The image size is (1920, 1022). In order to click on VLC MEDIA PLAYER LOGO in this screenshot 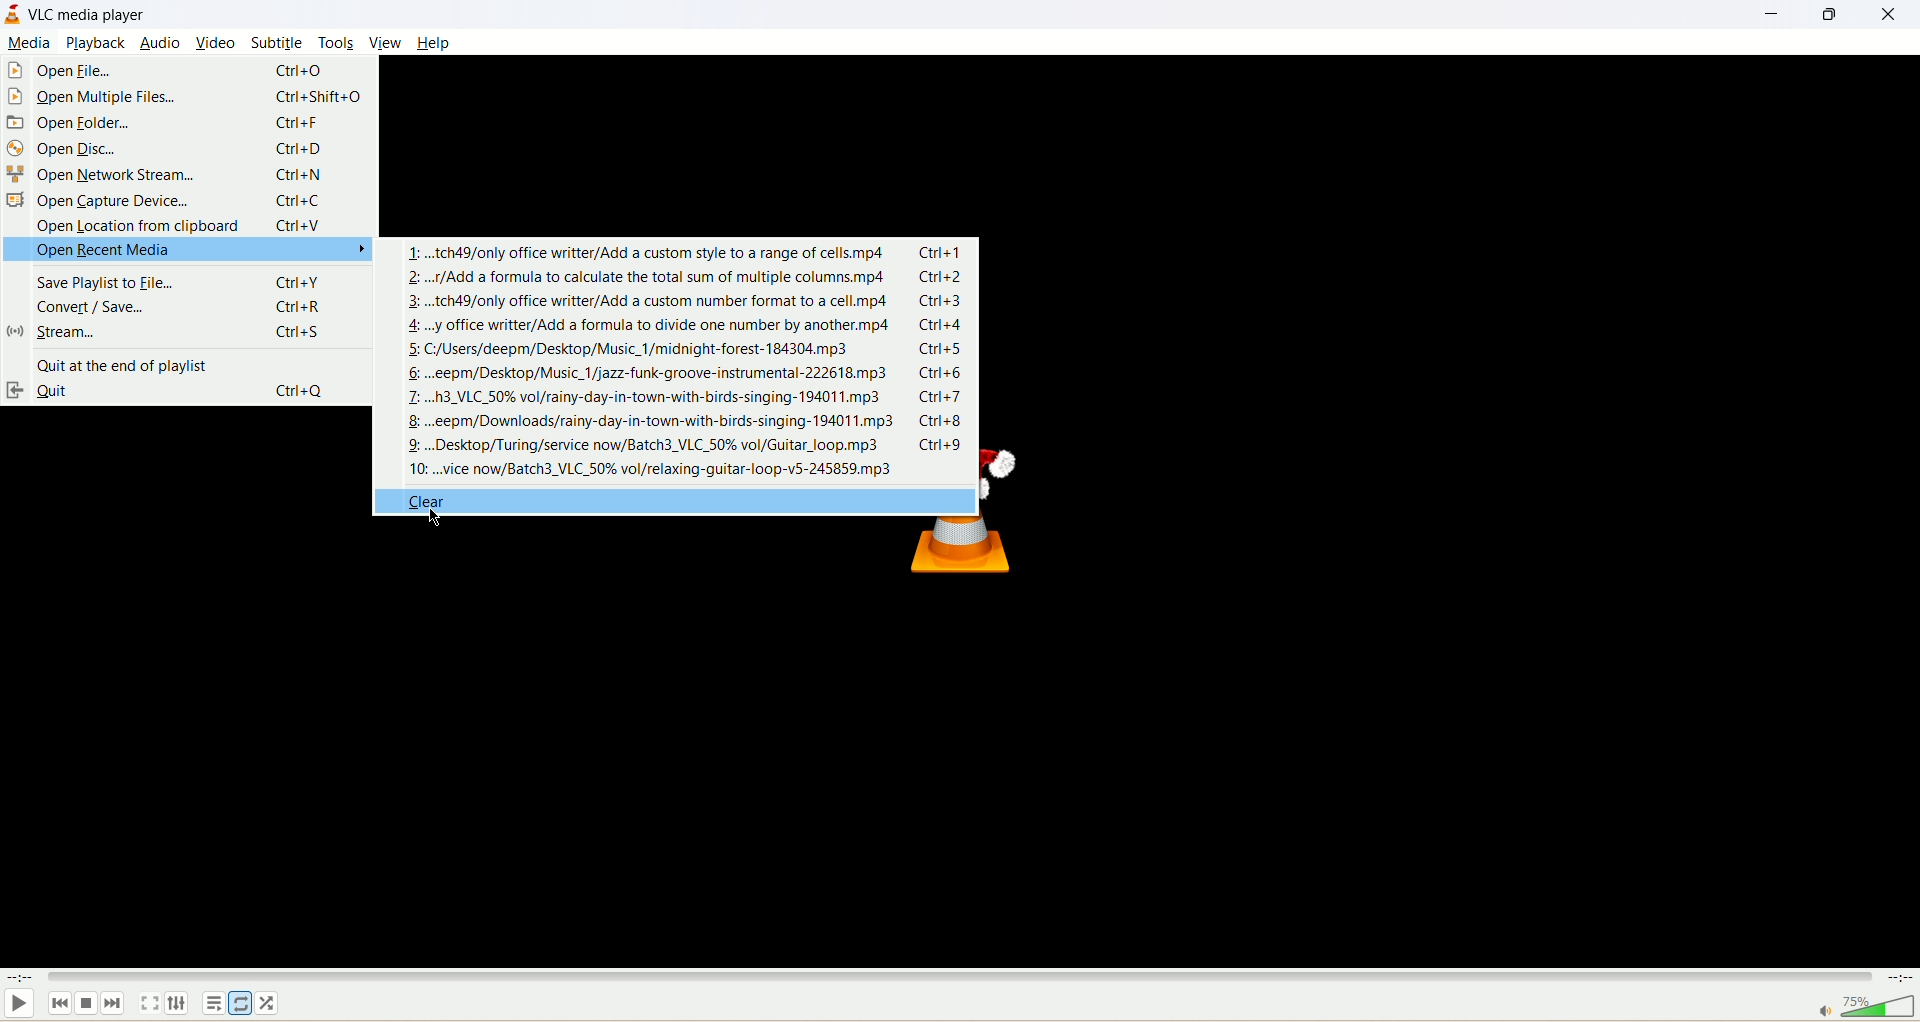, I will do `click(980, 559)`.